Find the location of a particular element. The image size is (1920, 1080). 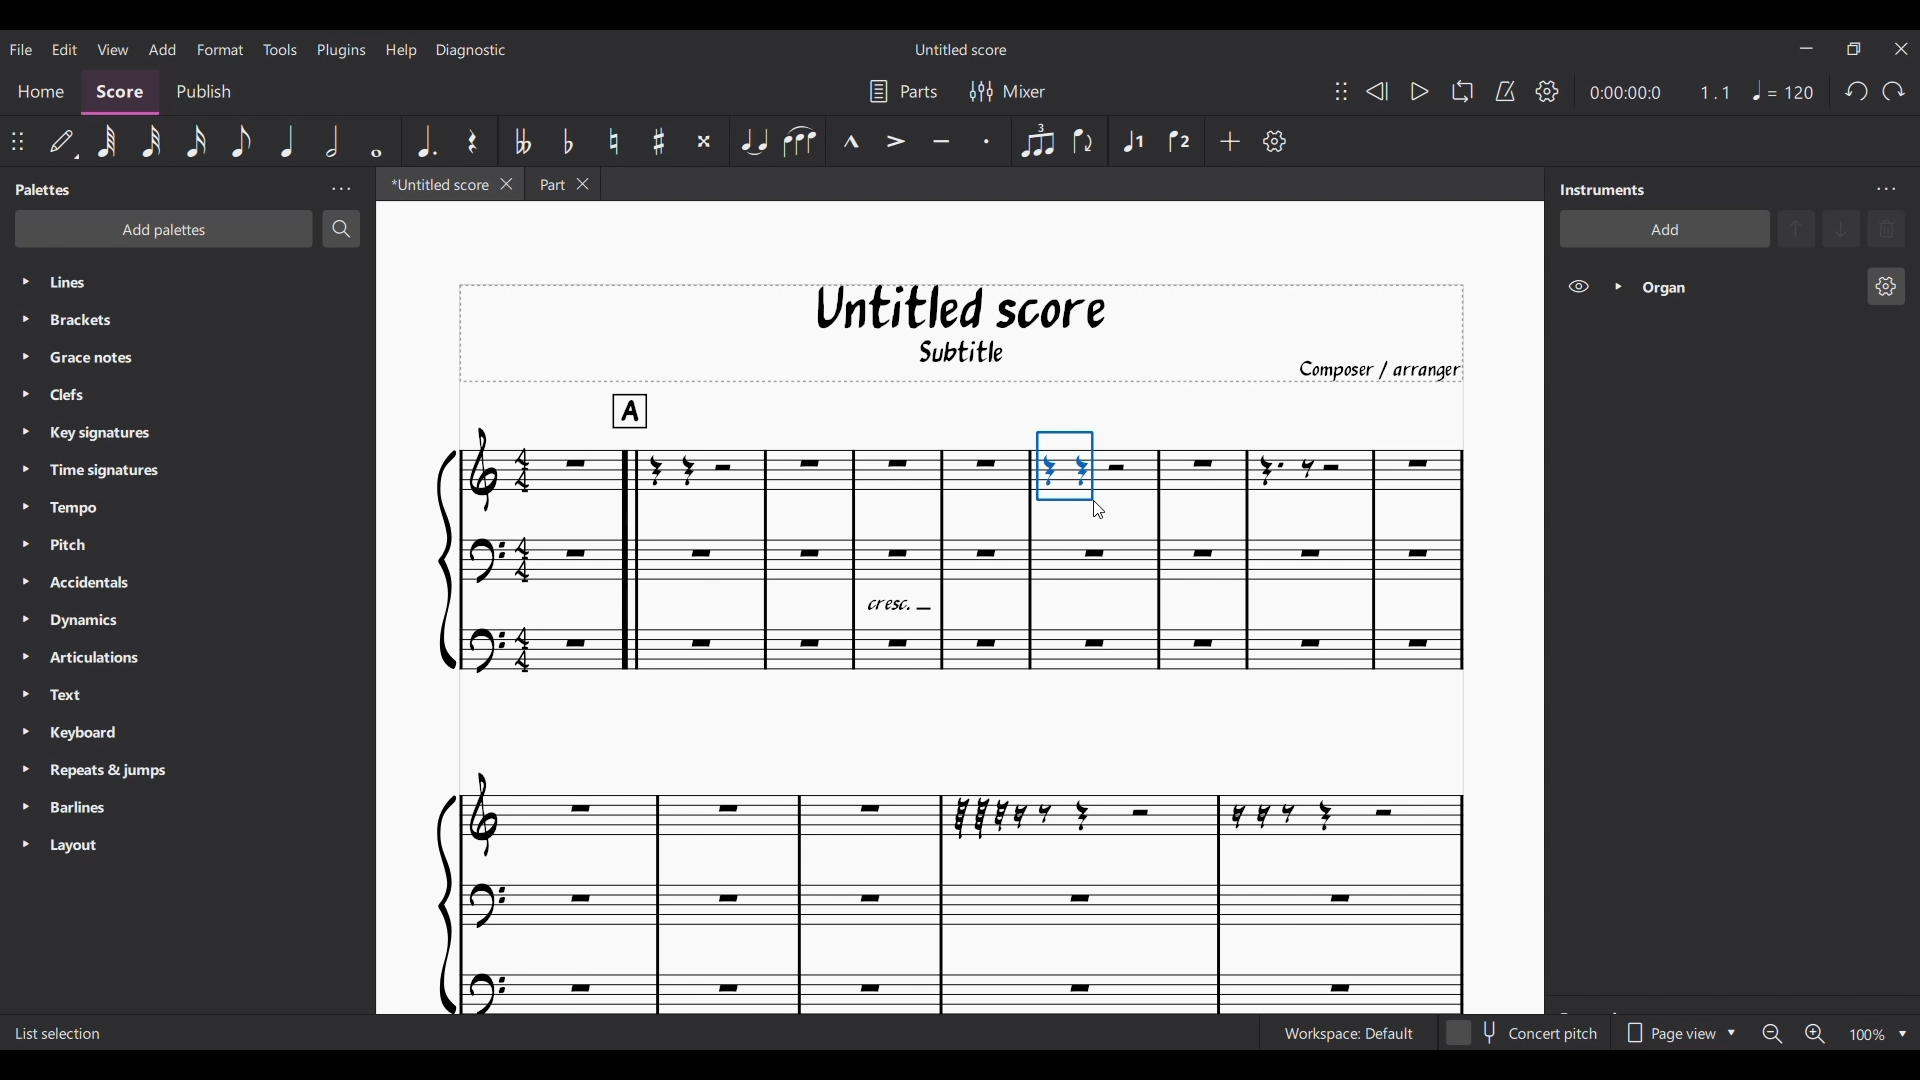

Undo is located at coordinates (1857, 91).